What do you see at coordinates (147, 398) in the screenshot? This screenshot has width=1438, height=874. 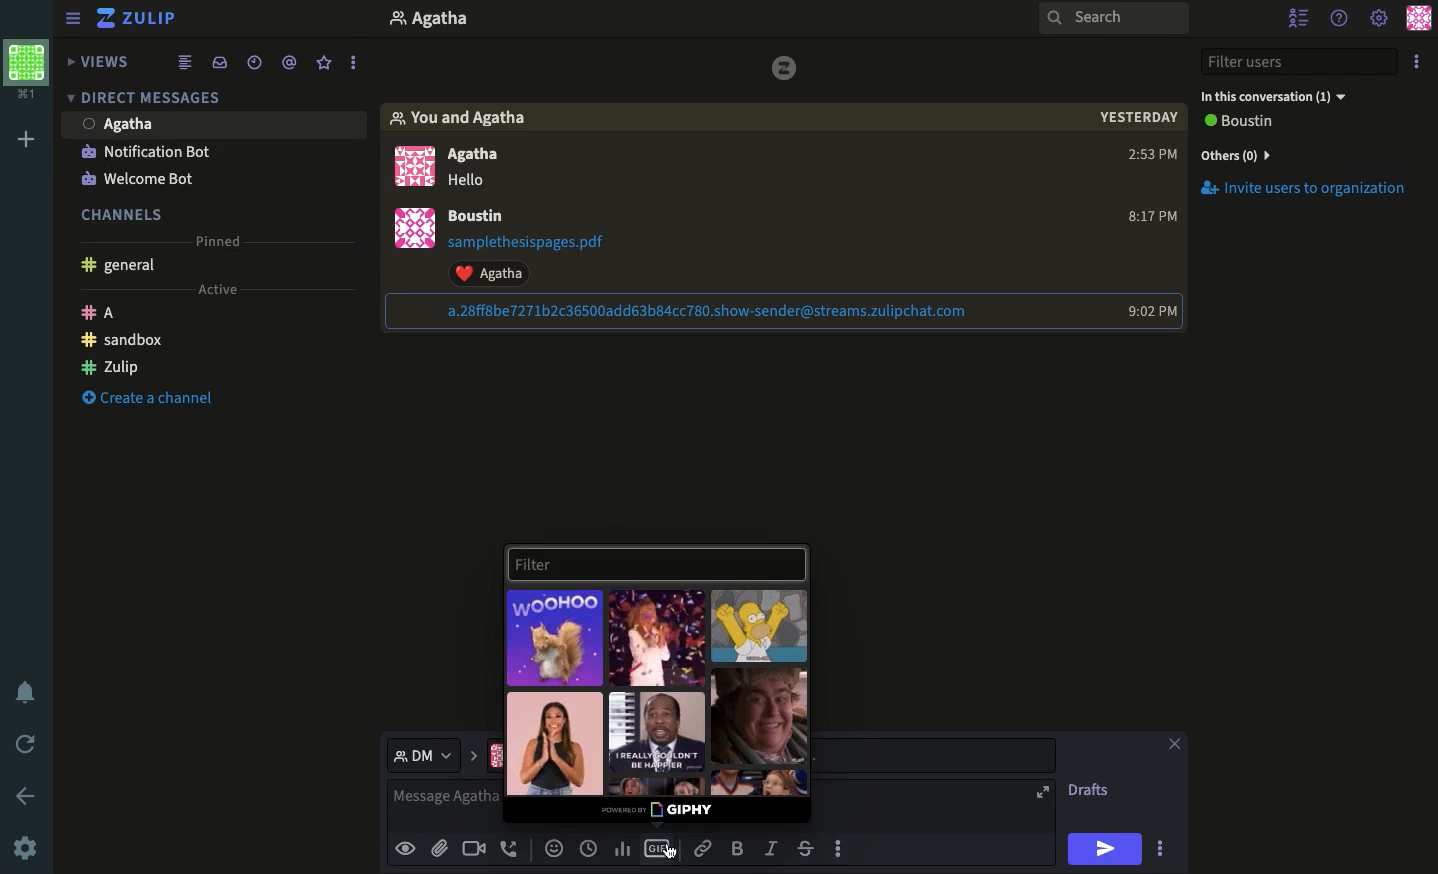 I see `Create a channel` at bounding box center [147, 398].